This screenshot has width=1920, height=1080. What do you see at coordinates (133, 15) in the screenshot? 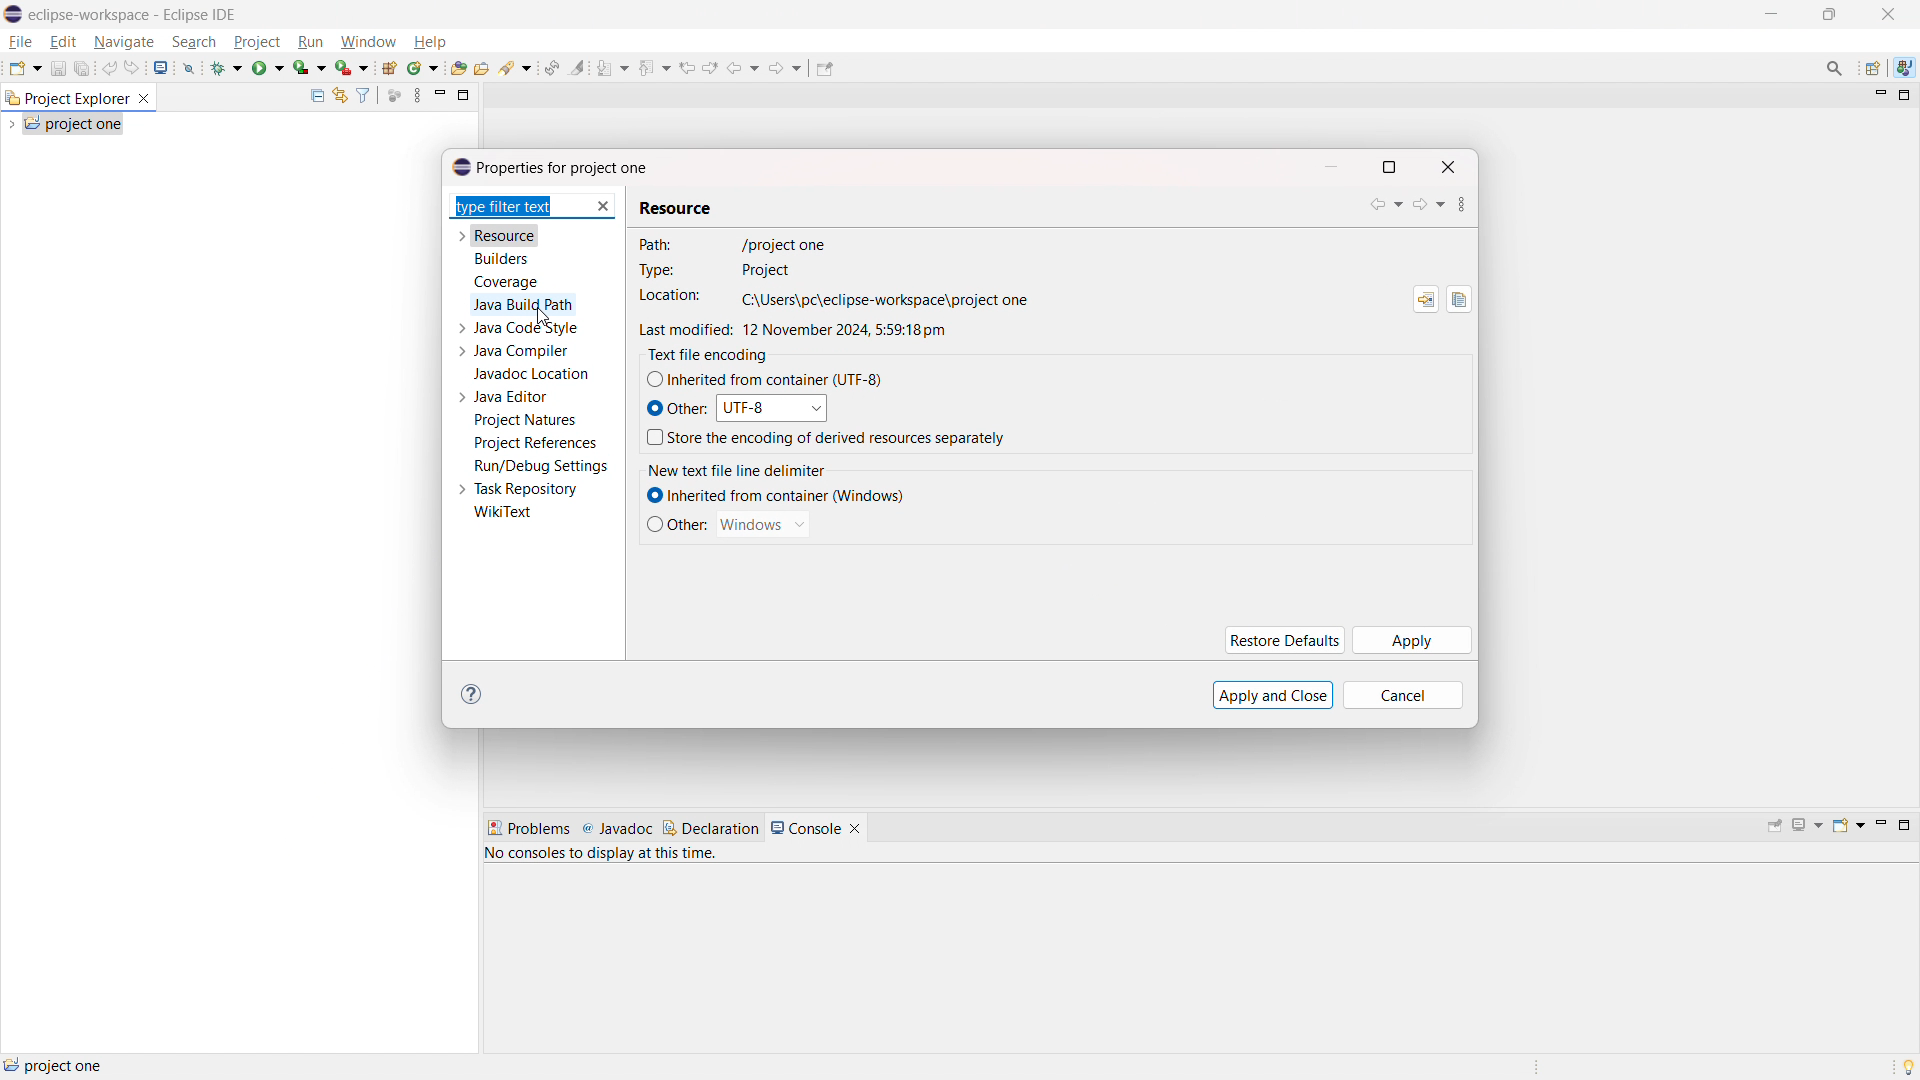
I see `eclipse-workspace - Eclipse IDE` at bounding box center [133, 15].